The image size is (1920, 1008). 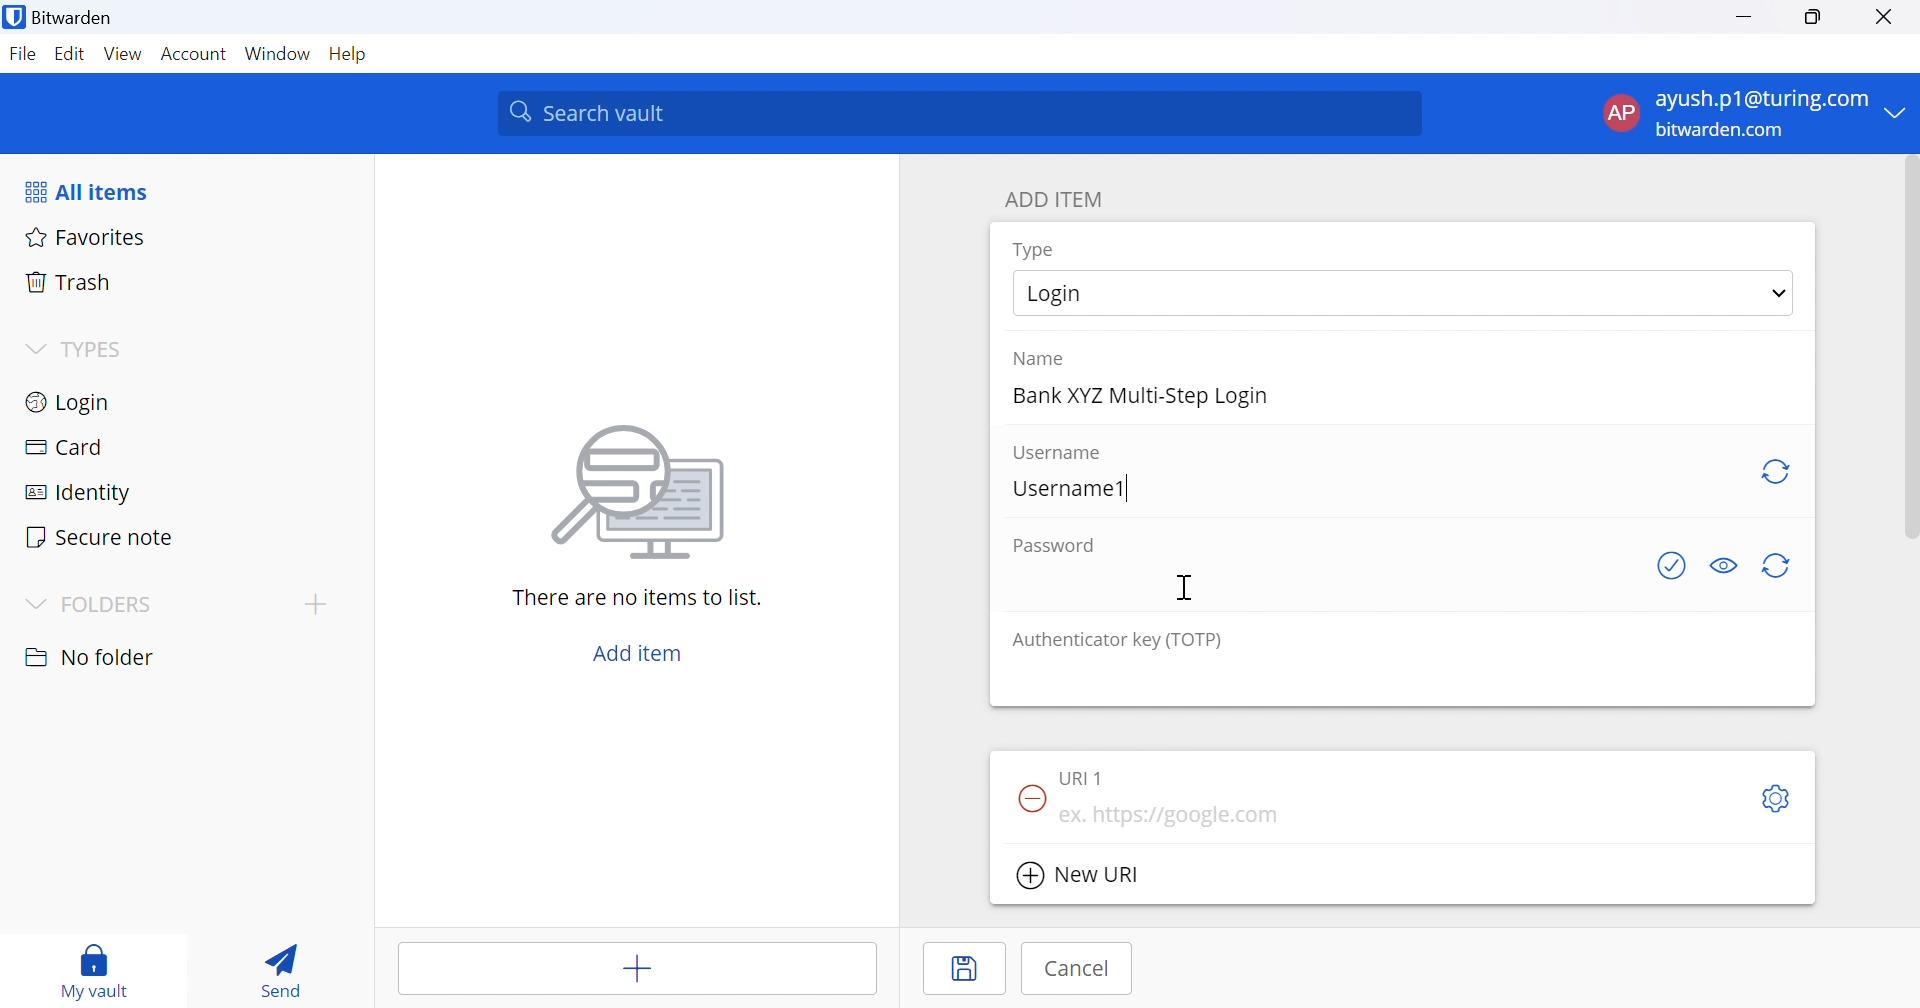 I want to click on Drop Down, so click(x=34, y=346).